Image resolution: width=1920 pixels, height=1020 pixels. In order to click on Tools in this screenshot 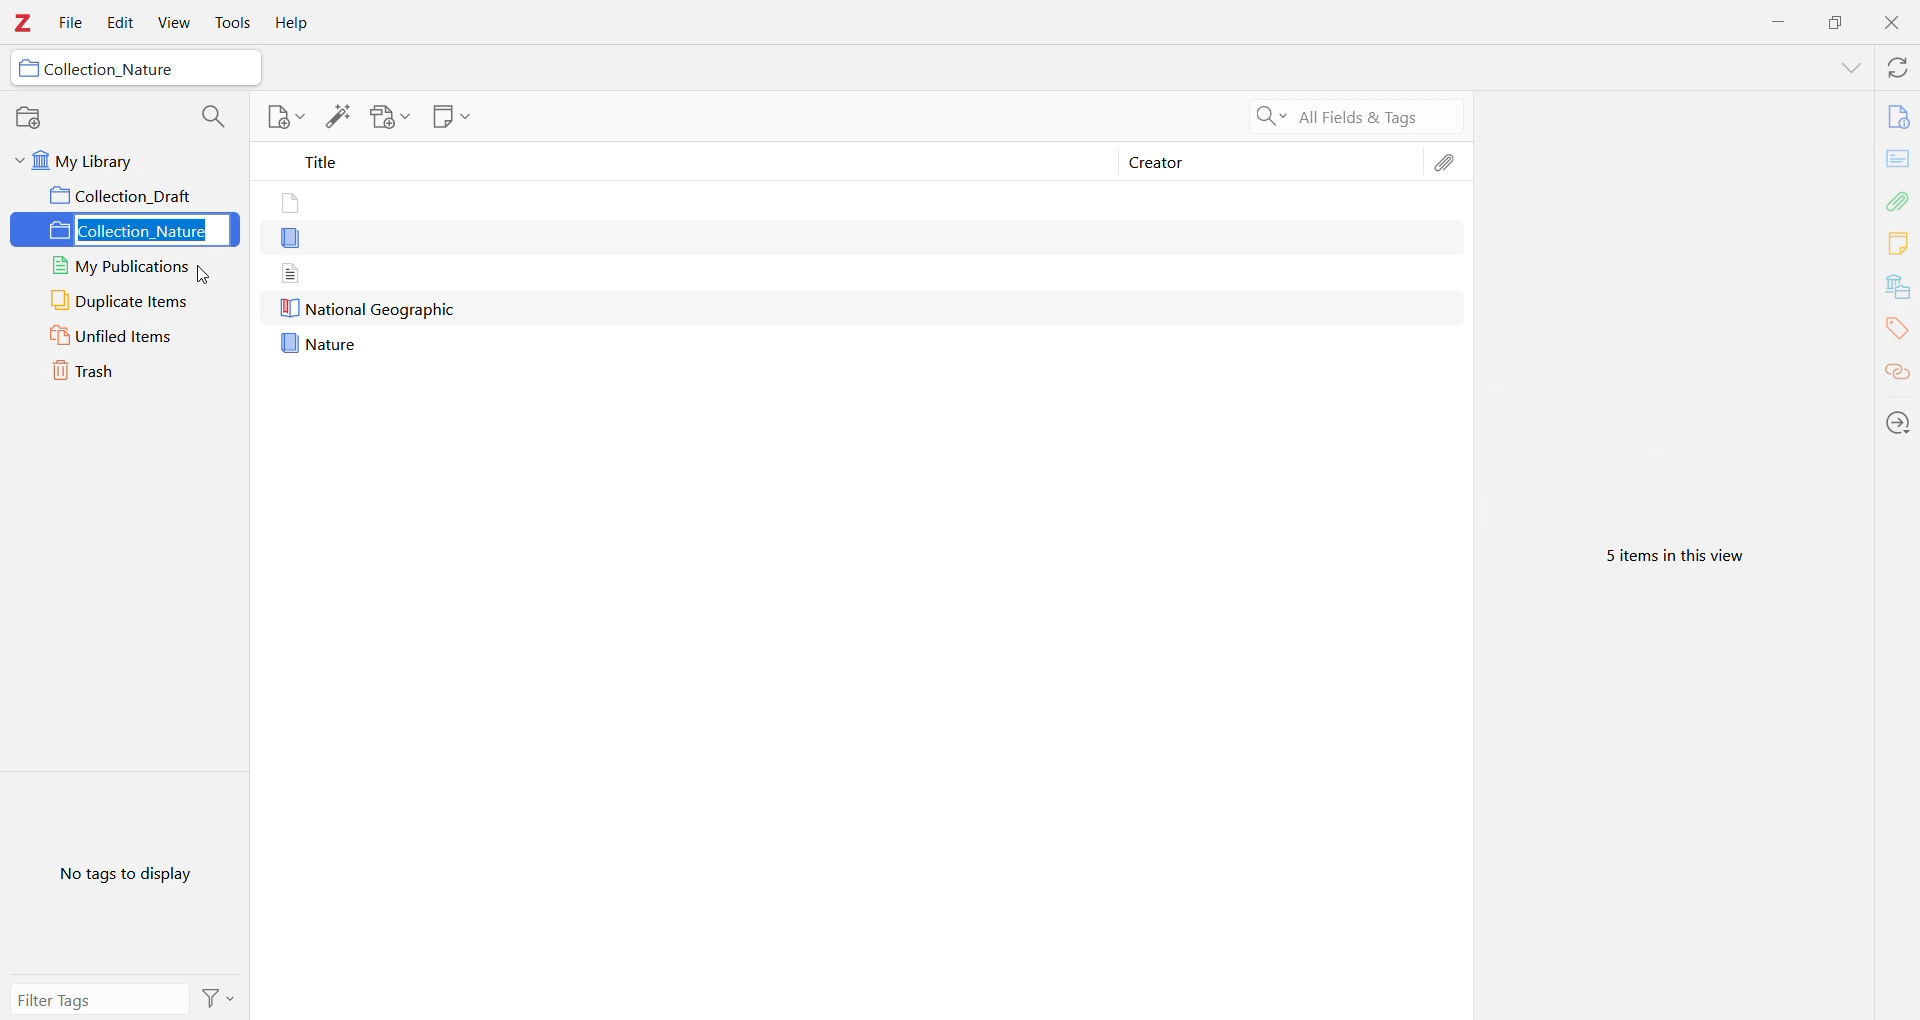, I will do `click(233, 23)`.